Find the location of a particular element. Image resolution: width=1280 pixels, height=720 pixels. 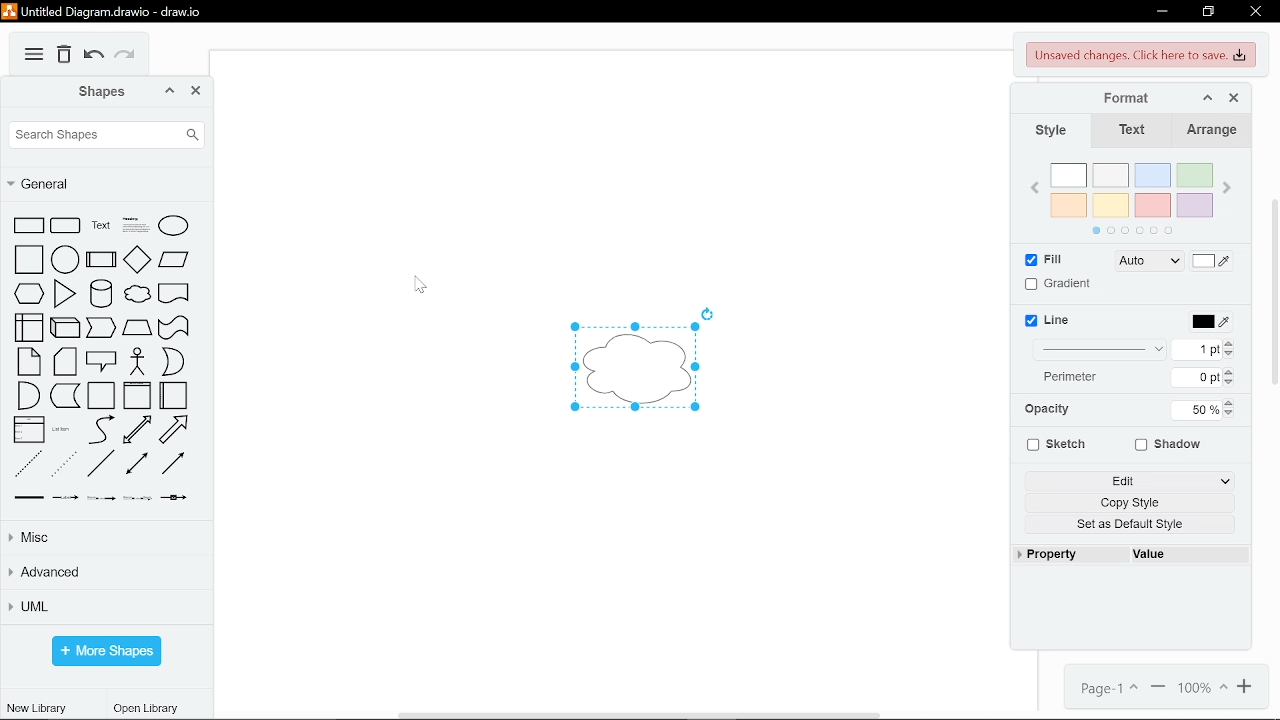

connector with symbol is located at coordinates (174, 497).